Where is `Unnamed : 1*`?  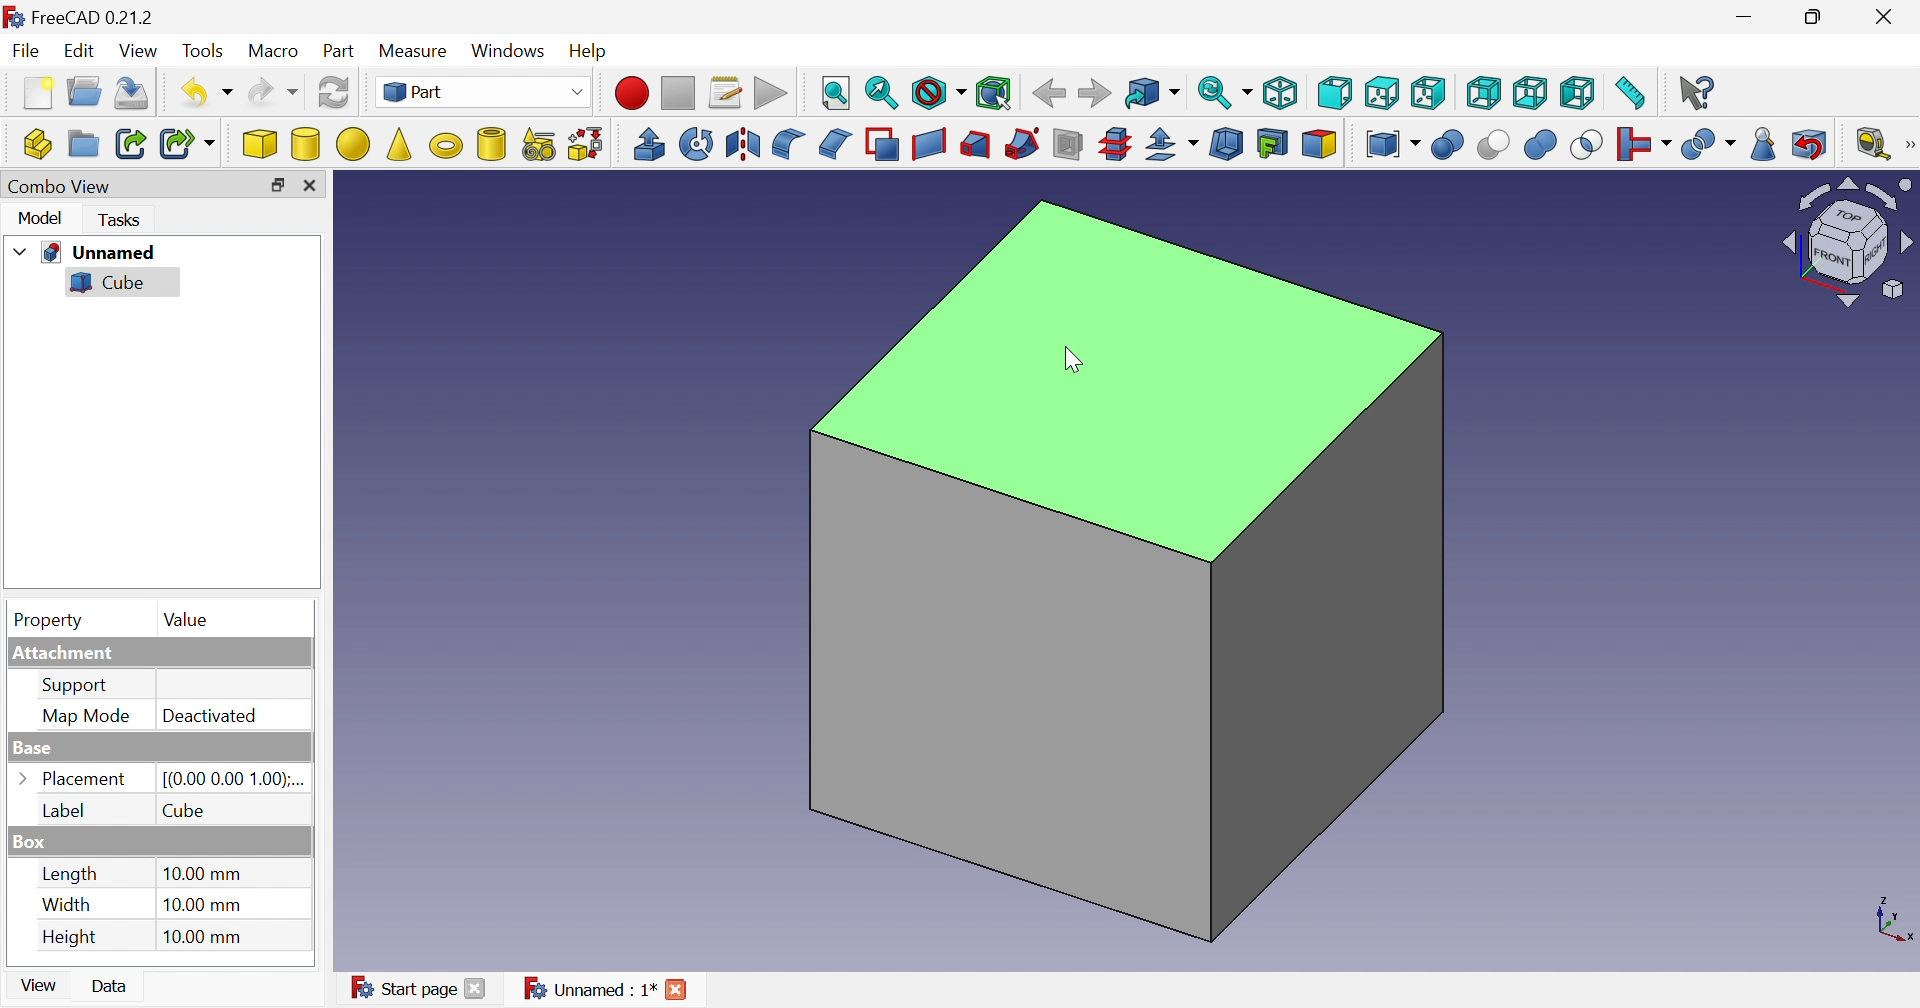 Unnamed : 1* is located at coordinates (588, 988).